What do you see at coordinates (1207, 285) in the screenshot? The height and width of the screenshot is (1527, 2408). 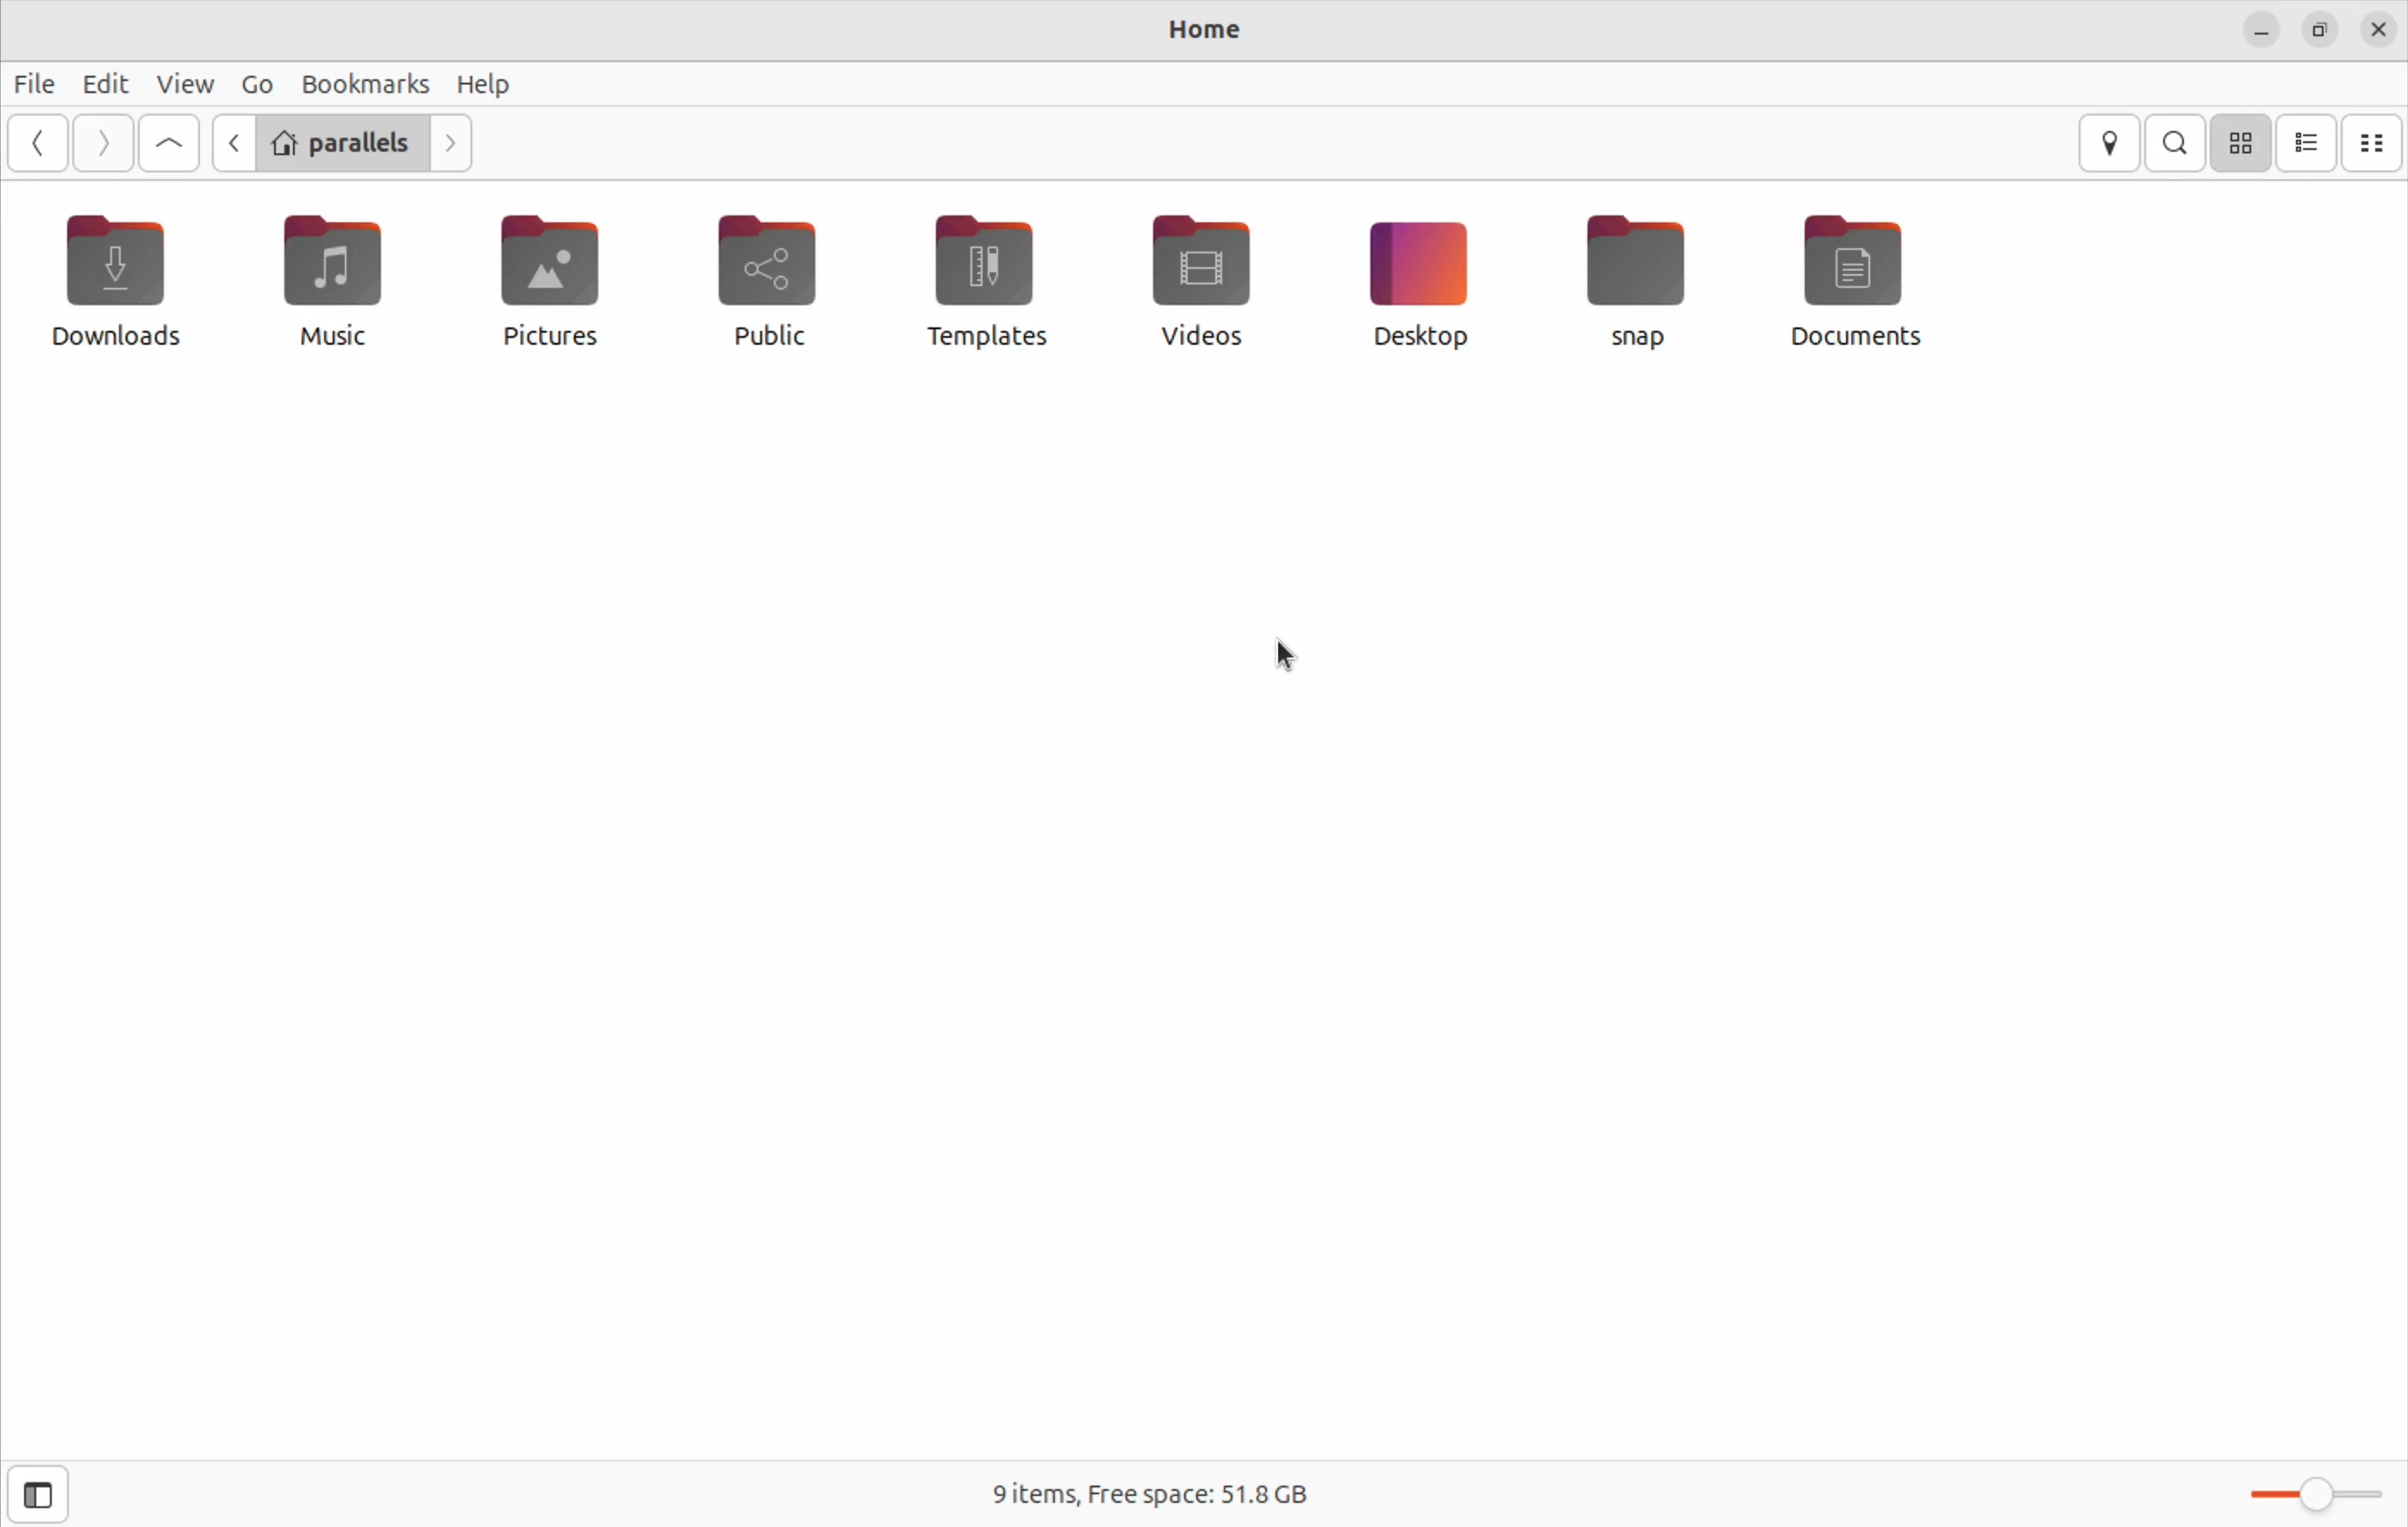 I see `videos` at bounding box center [1207, 285].